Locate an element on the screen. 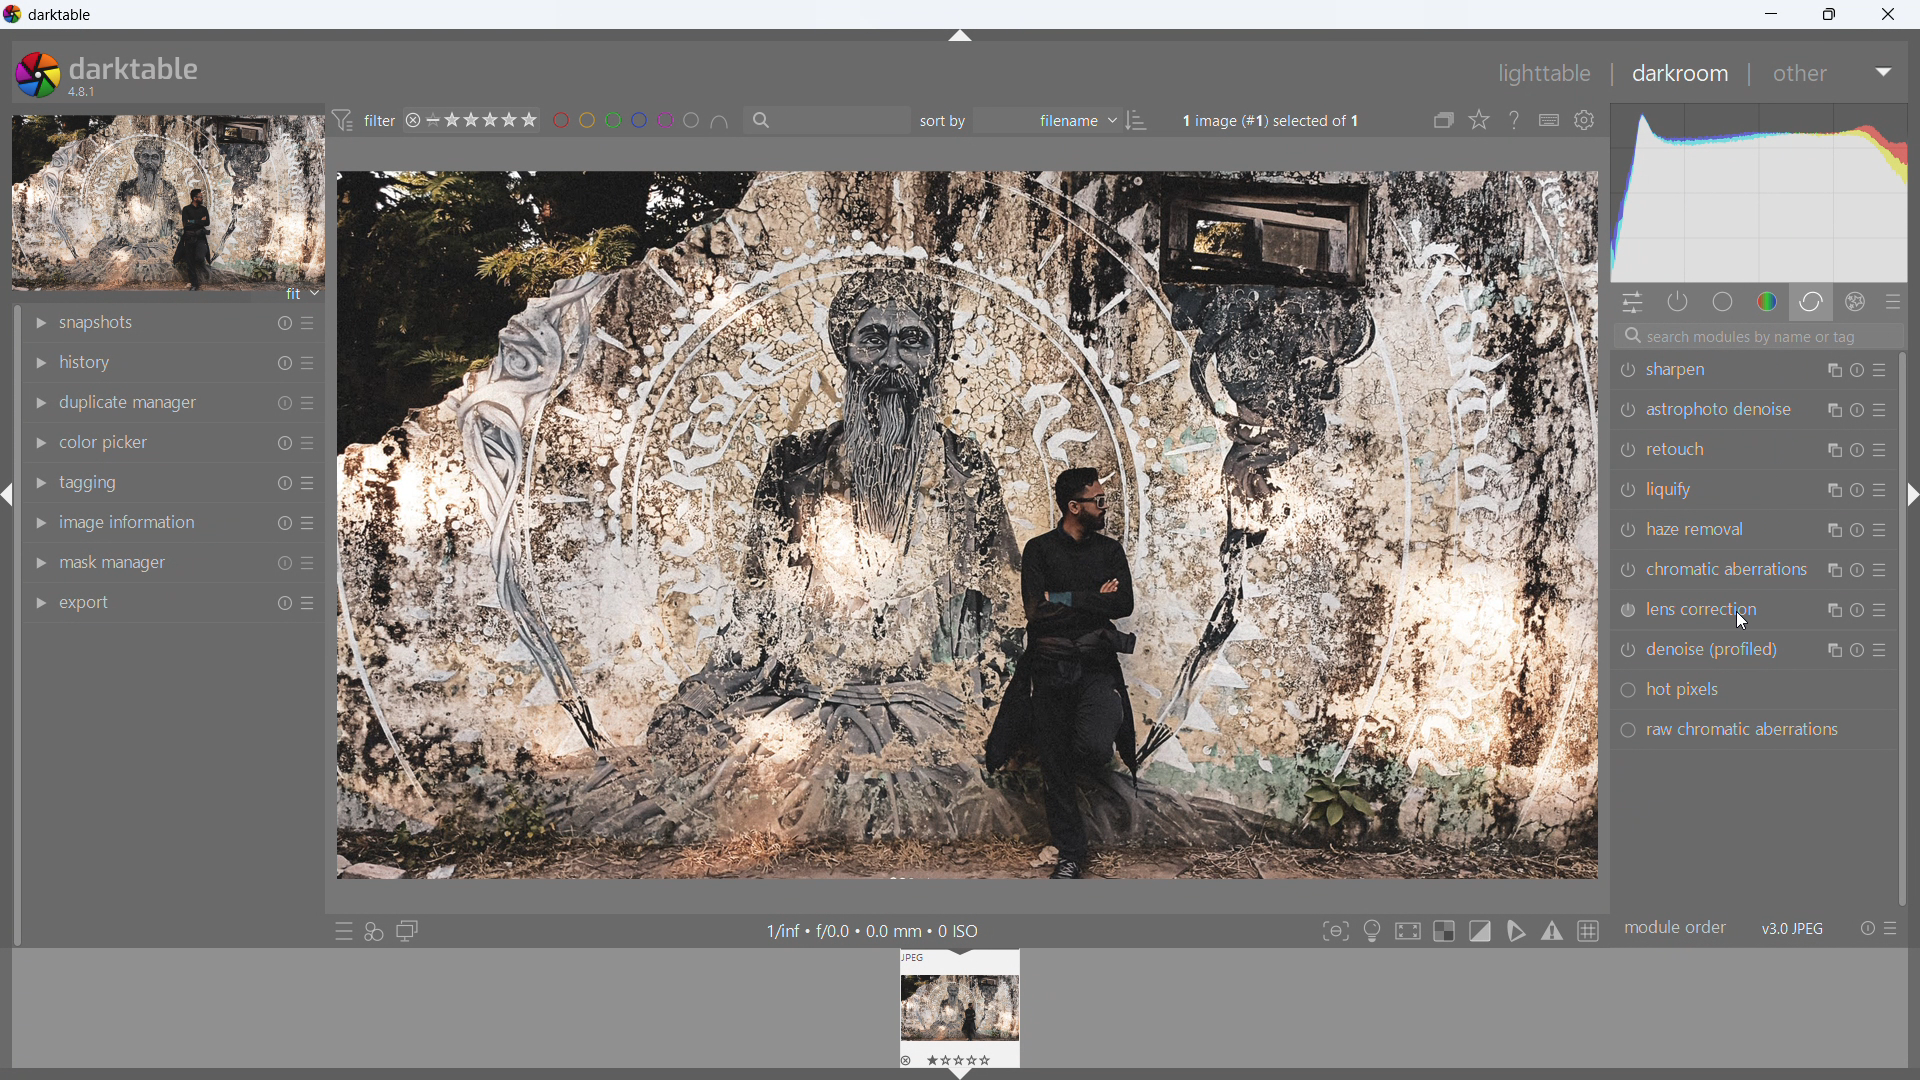 This screenshot has width=1920, height=1080. toggle softproofing is located at coordinates (1515, 932).